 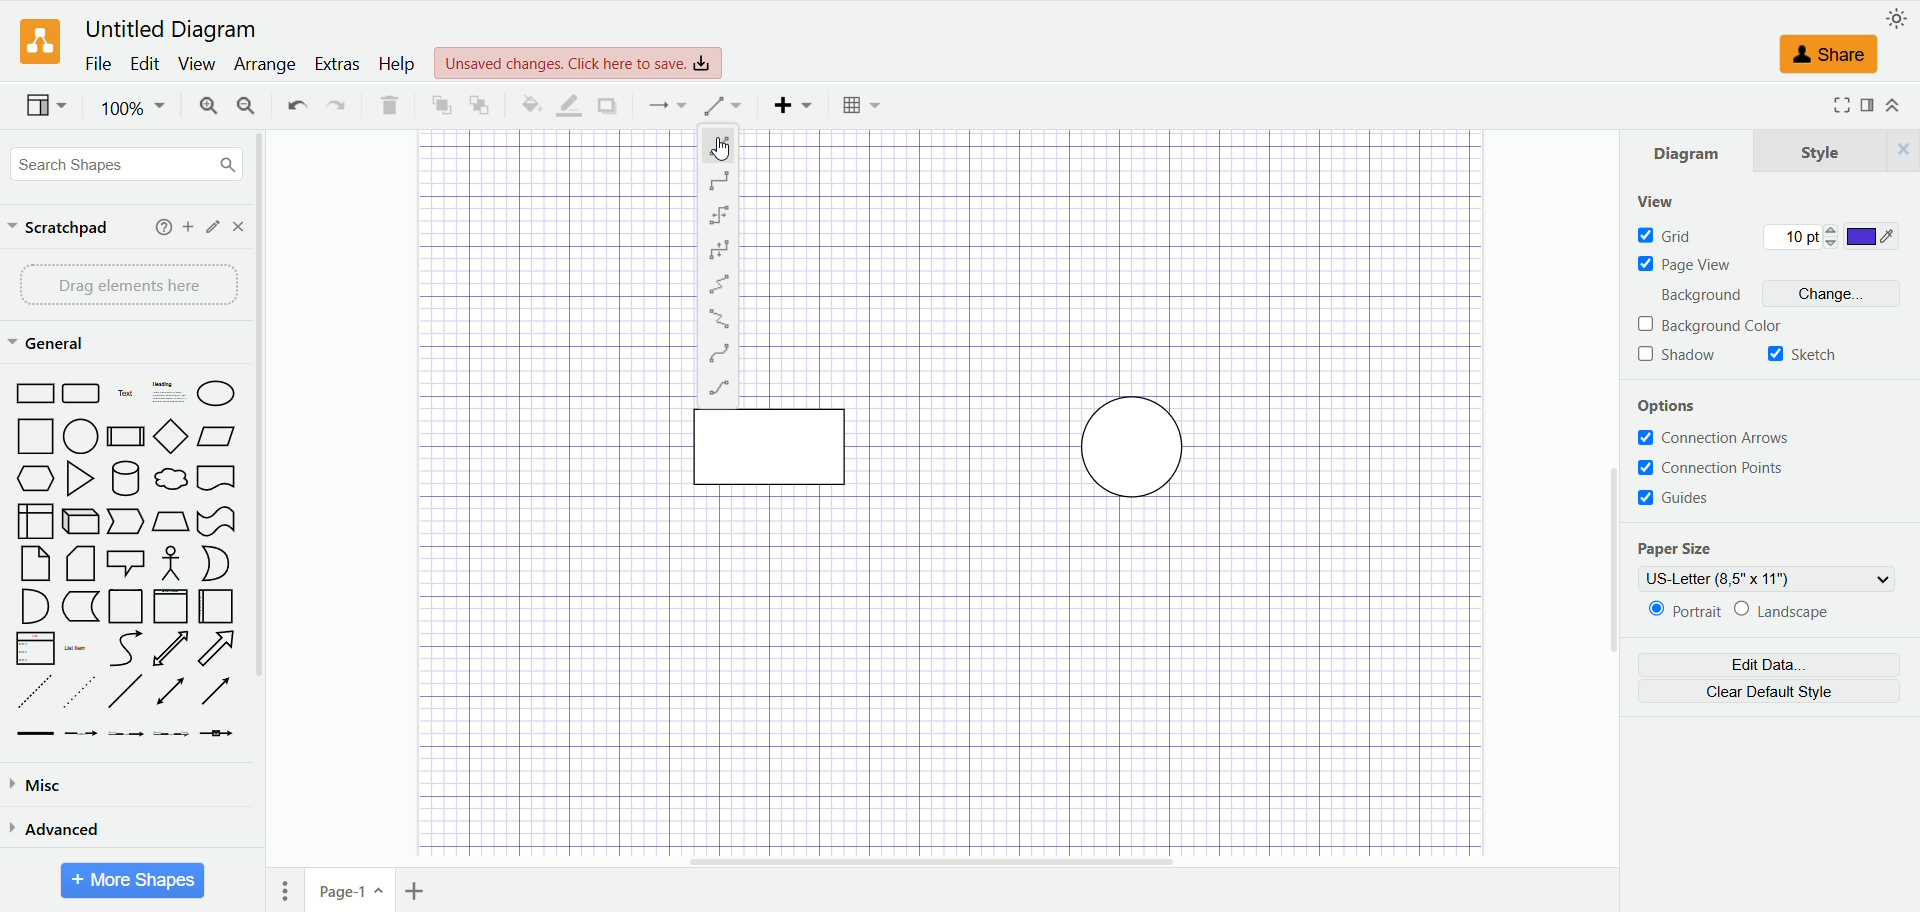 What do you see at coordinates (216, 436) in the screenshot?
I see `Parallelogram` at bounding box center [216, 436].